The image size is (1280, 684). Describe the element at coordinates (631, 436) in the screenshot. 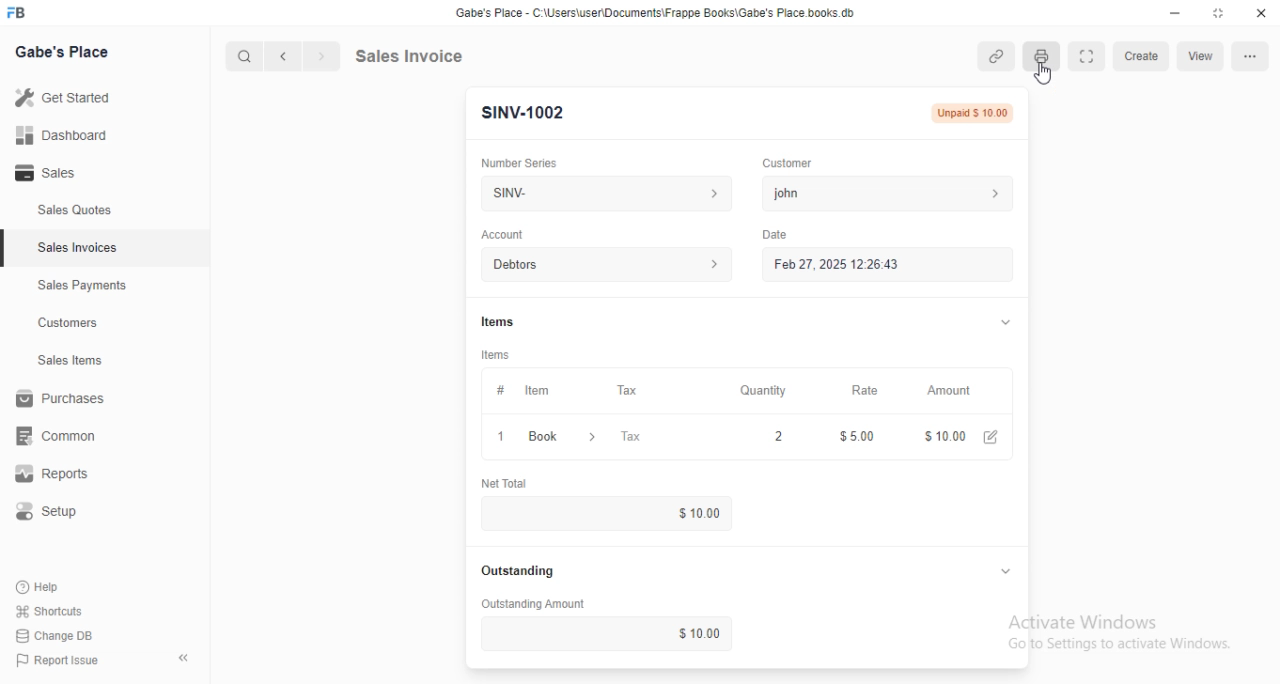

I see `tax` at that location.